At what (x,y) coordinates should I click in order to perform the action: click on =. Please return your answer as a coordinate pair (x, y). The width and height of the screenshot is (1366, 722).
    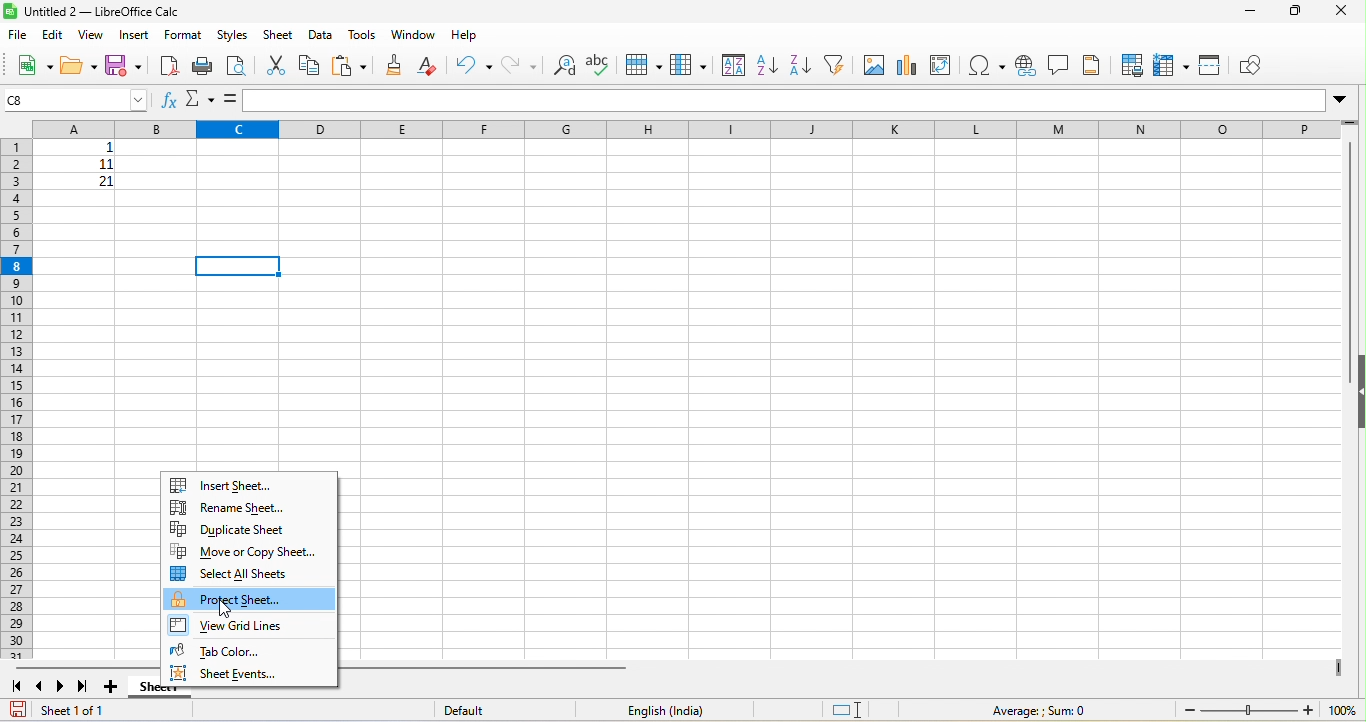
    Looking at the image, I should click on (230, 99).